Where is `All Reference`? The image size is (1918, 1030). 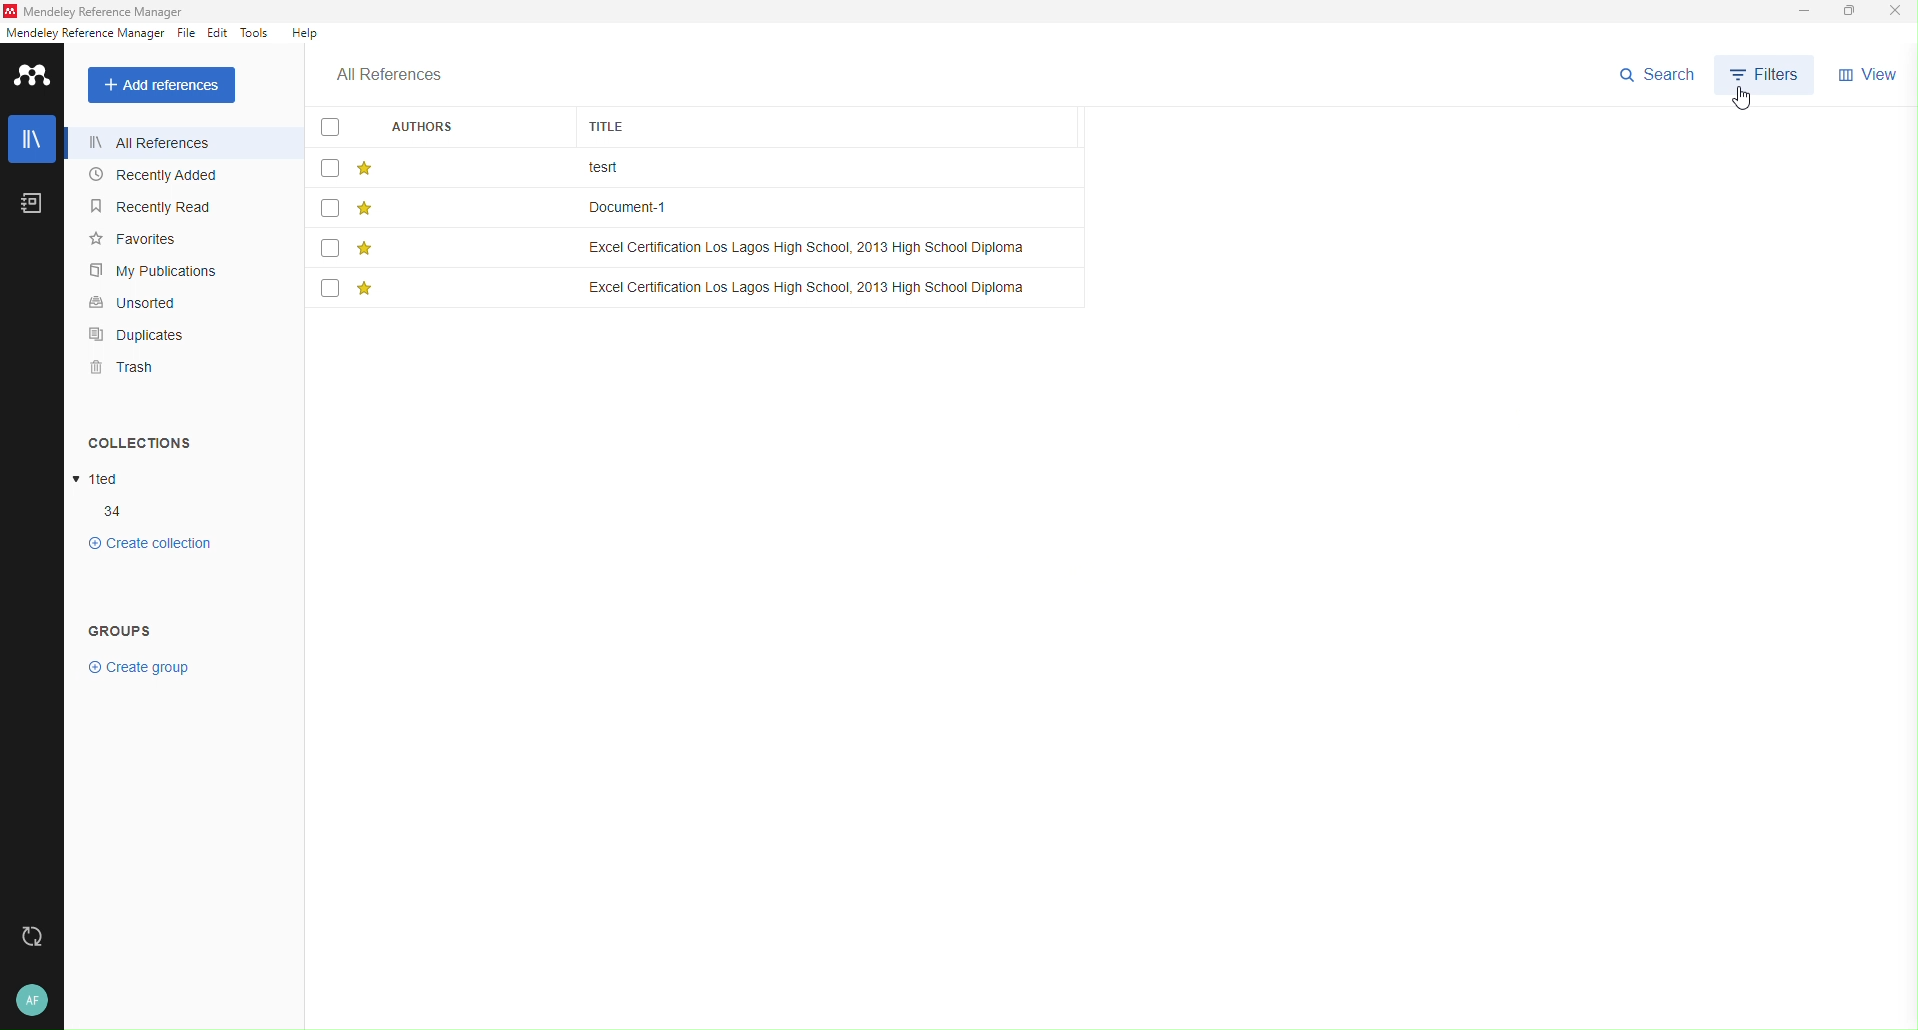 All Reference is located at coordinates (165, 140).